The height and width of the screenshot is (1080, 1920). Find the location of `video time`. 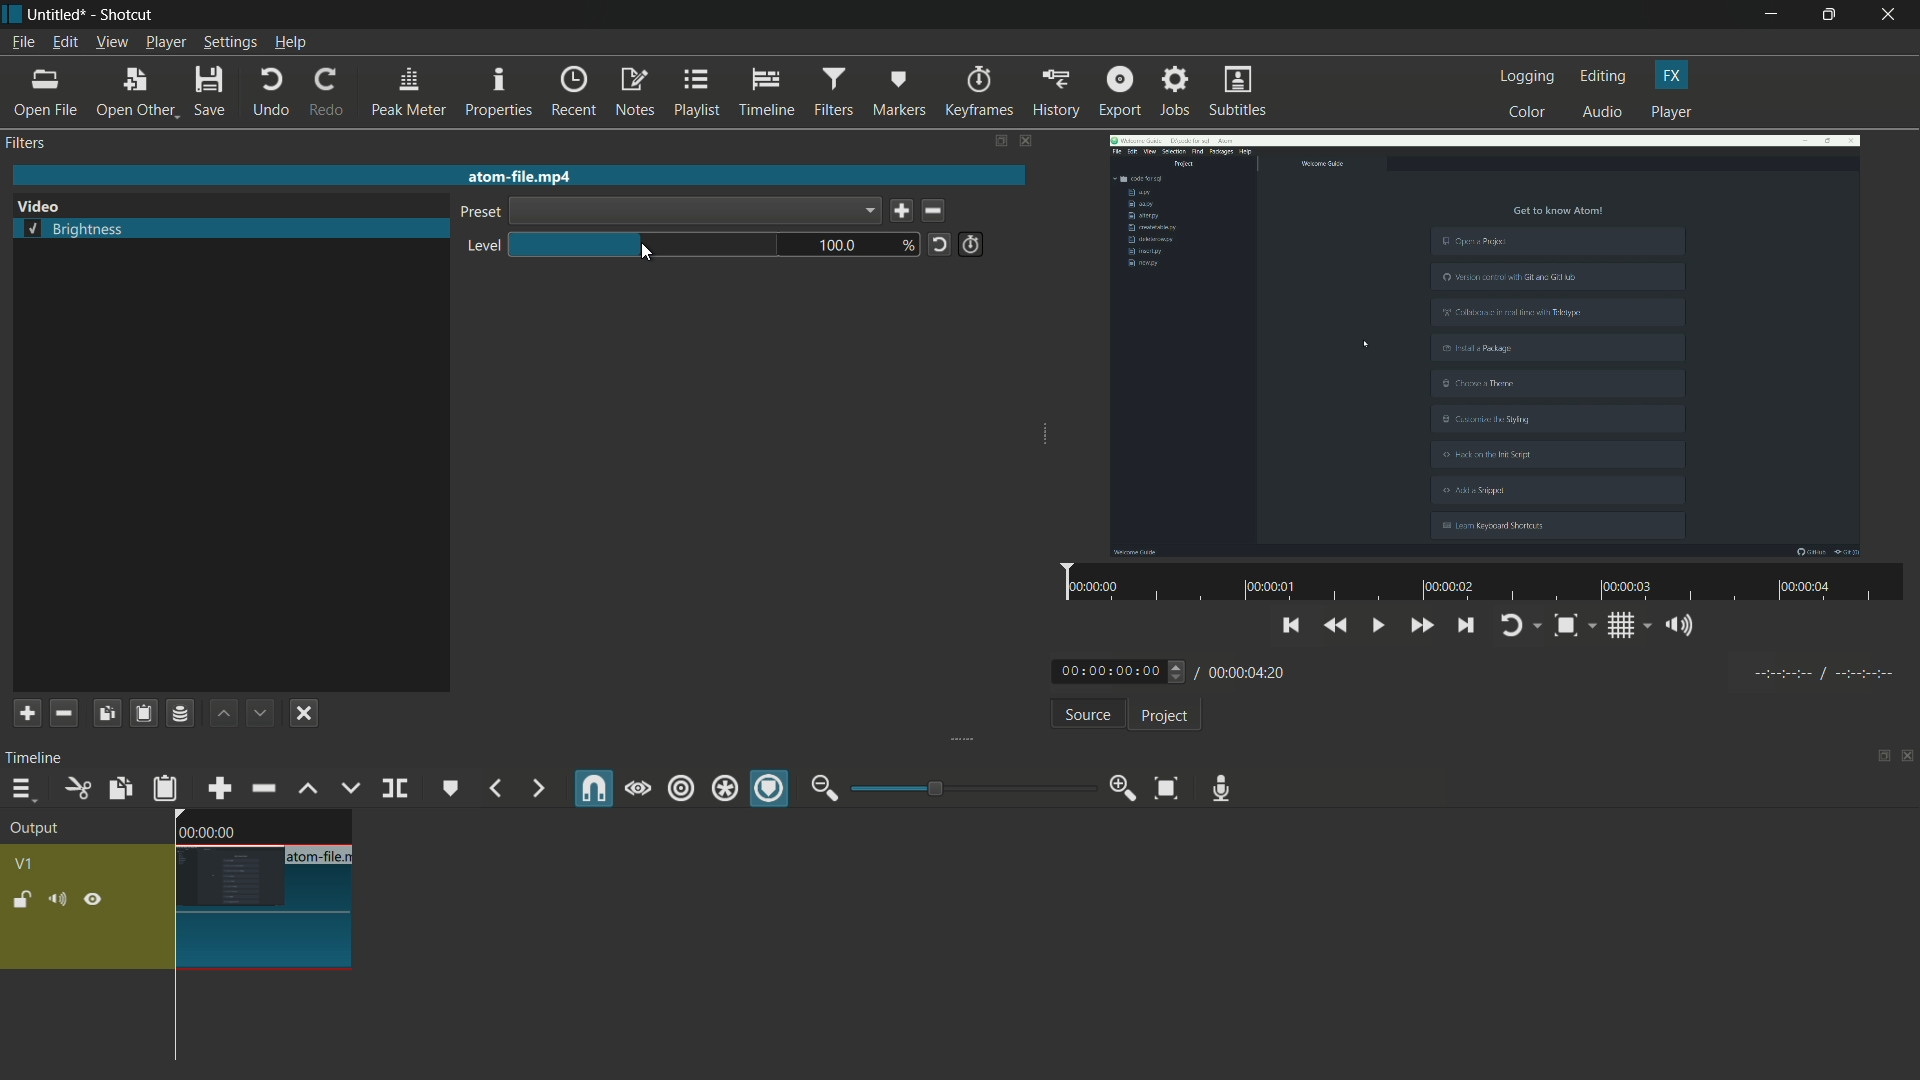

video time is located at coordinates (1479, 584).